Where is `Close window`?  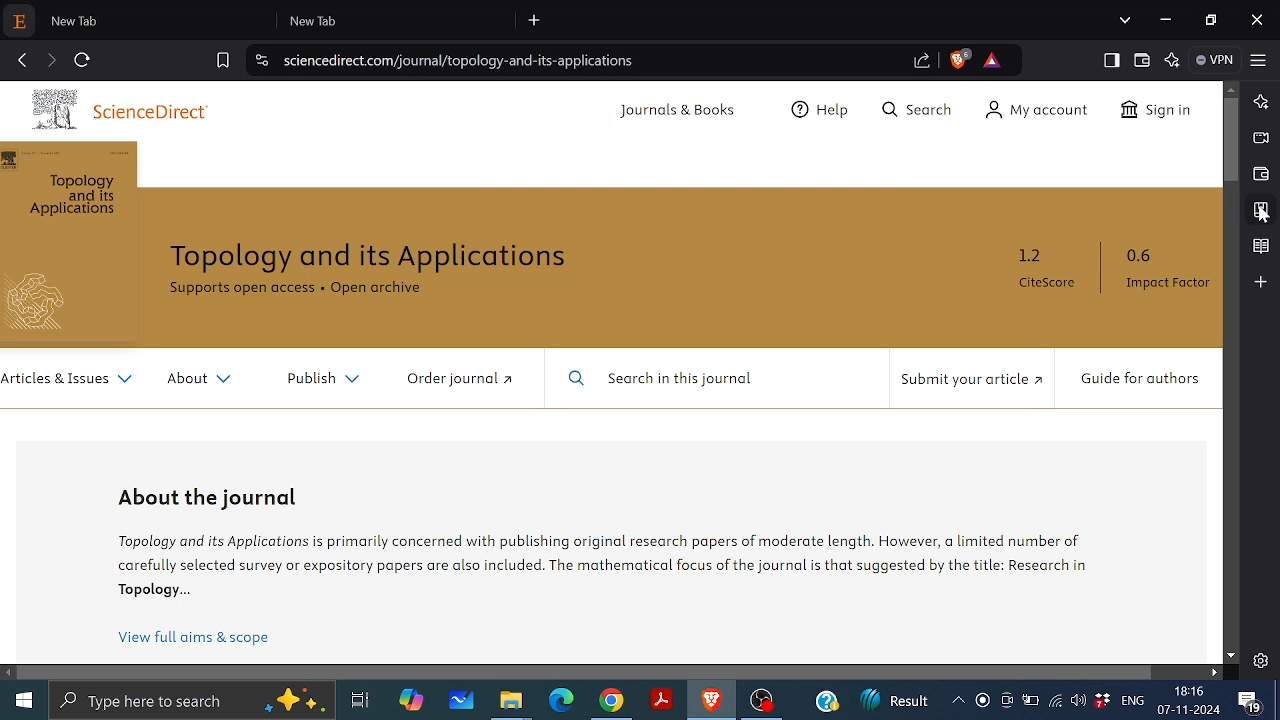
Close window is located at coordinates (1257, 19).